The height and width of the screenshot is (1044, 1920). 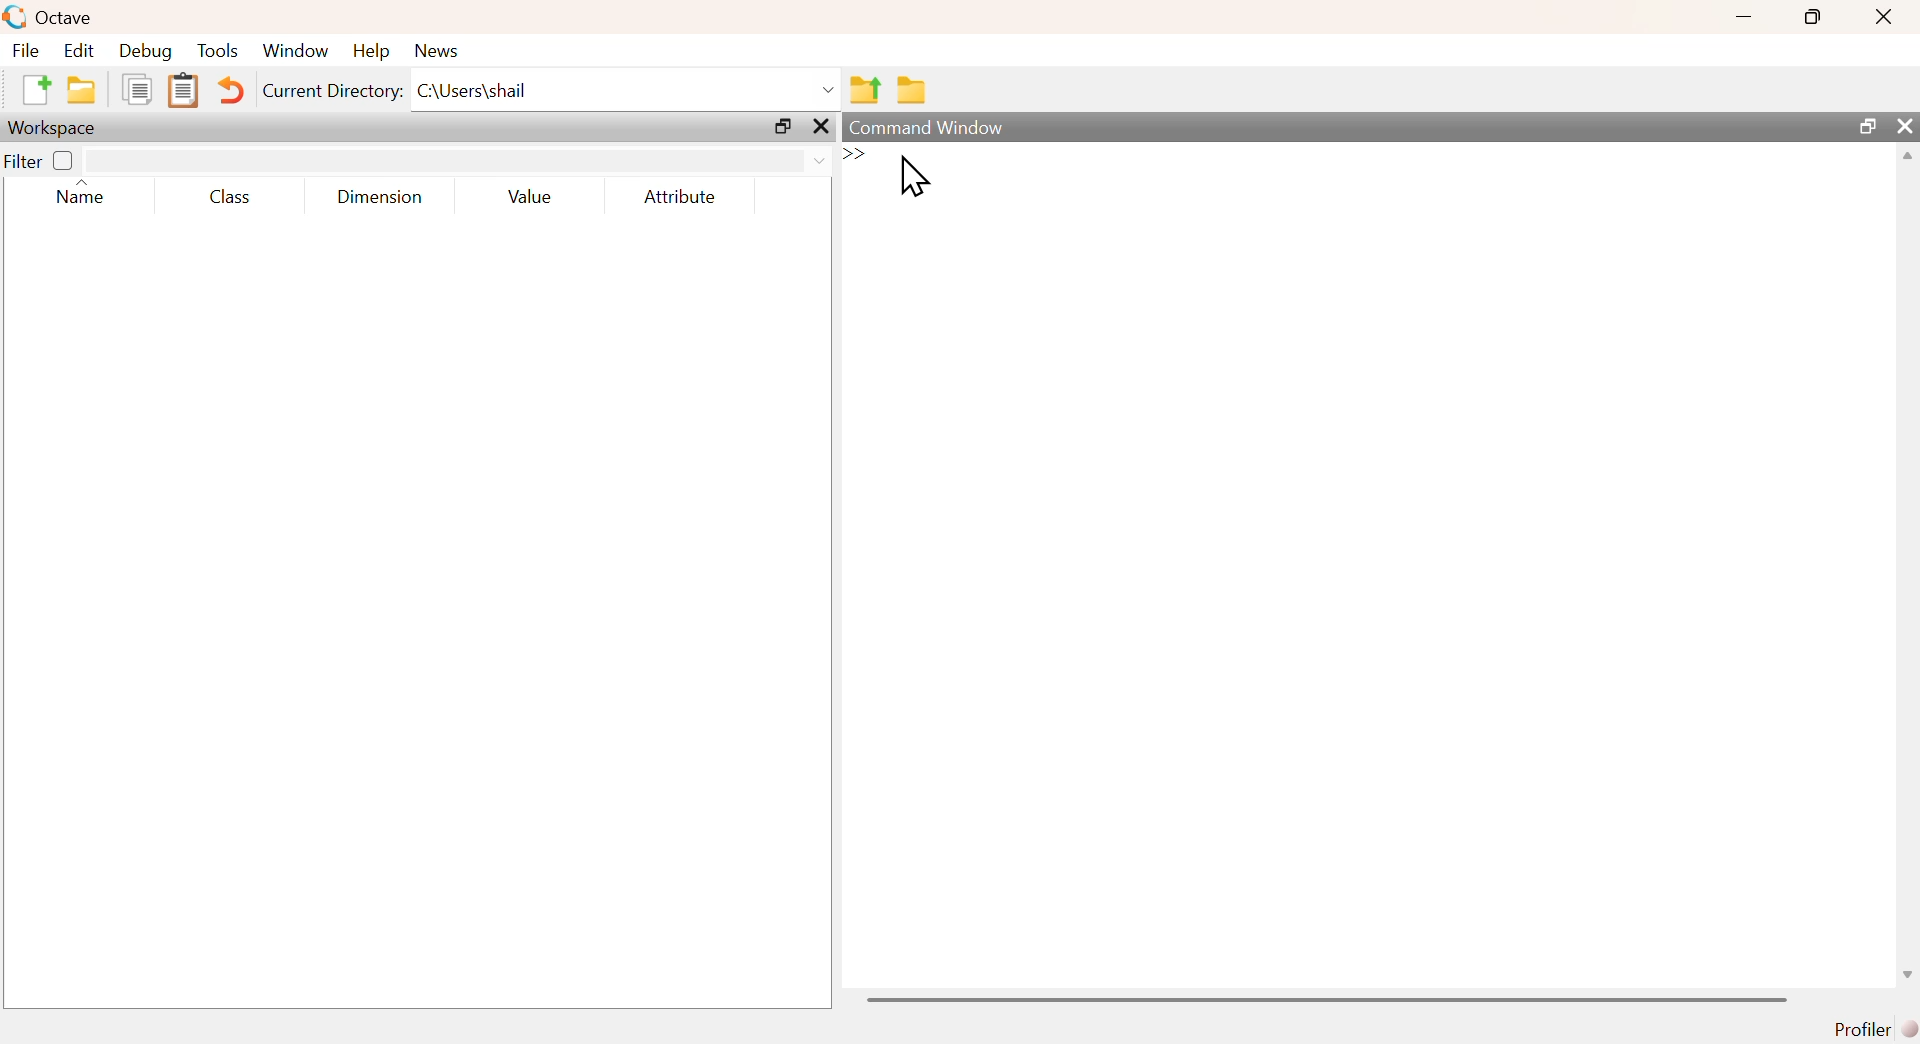 I want to click on class, so click(x=231, y=198).